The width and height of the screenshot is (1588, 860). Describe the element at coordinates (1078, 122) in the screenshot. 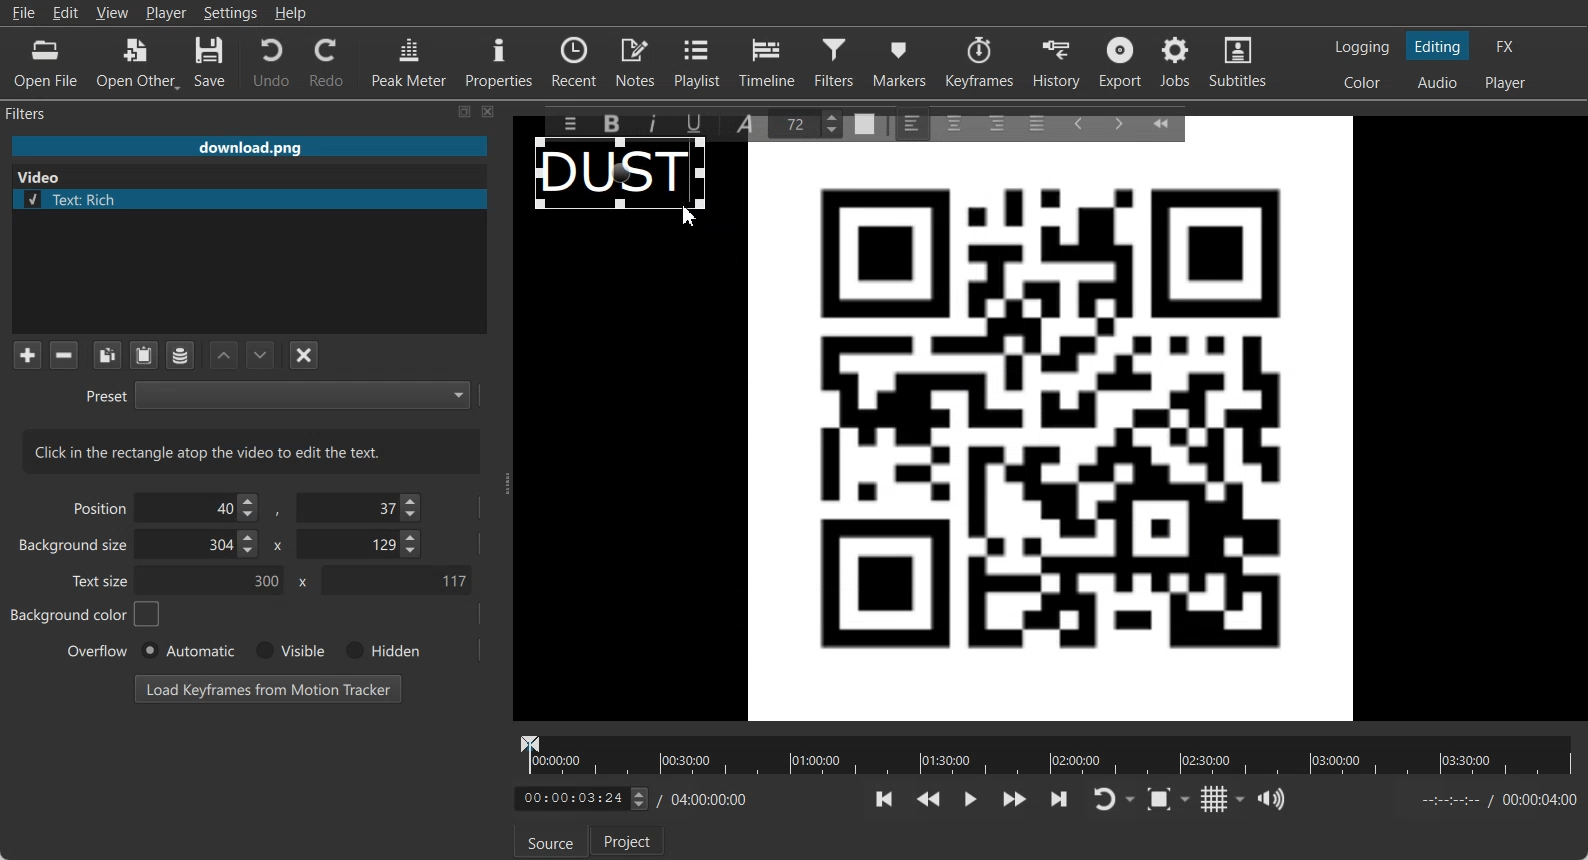

I see `Decrease Indent` at that location.